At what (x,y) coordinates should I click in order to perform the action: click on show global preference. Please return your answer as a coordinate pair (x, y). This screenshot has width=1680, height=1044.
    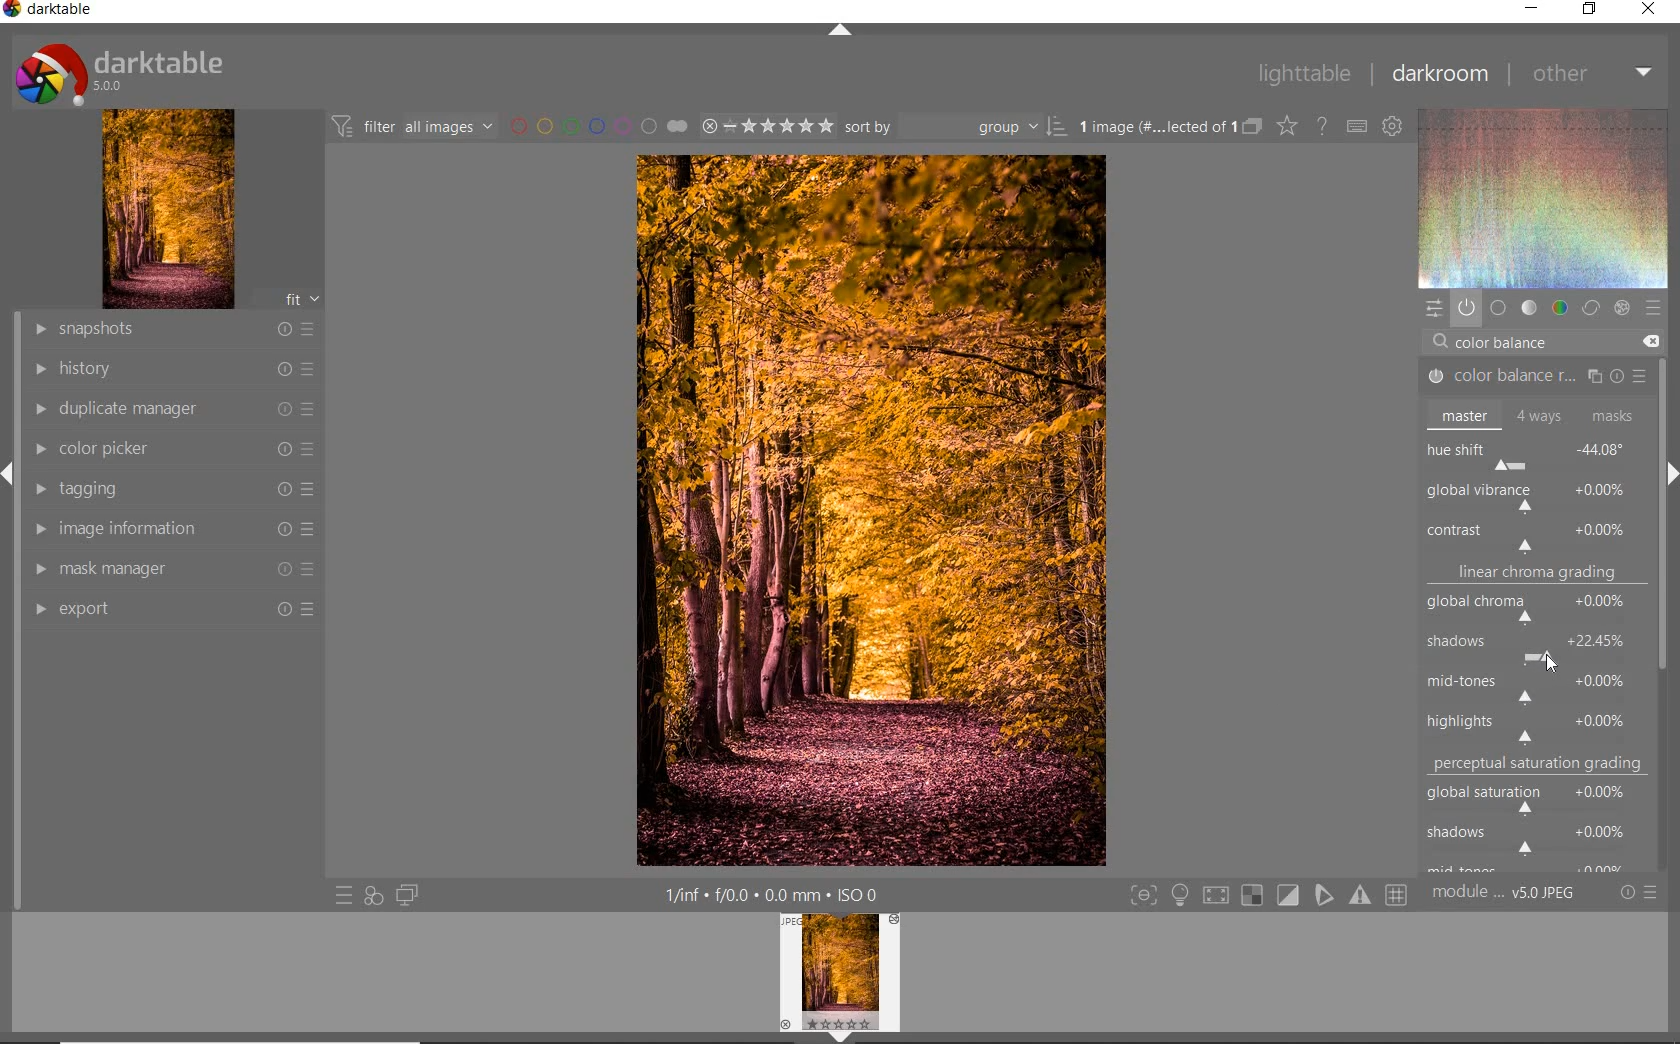
    Looking at the image, I should click on (1394, 128).